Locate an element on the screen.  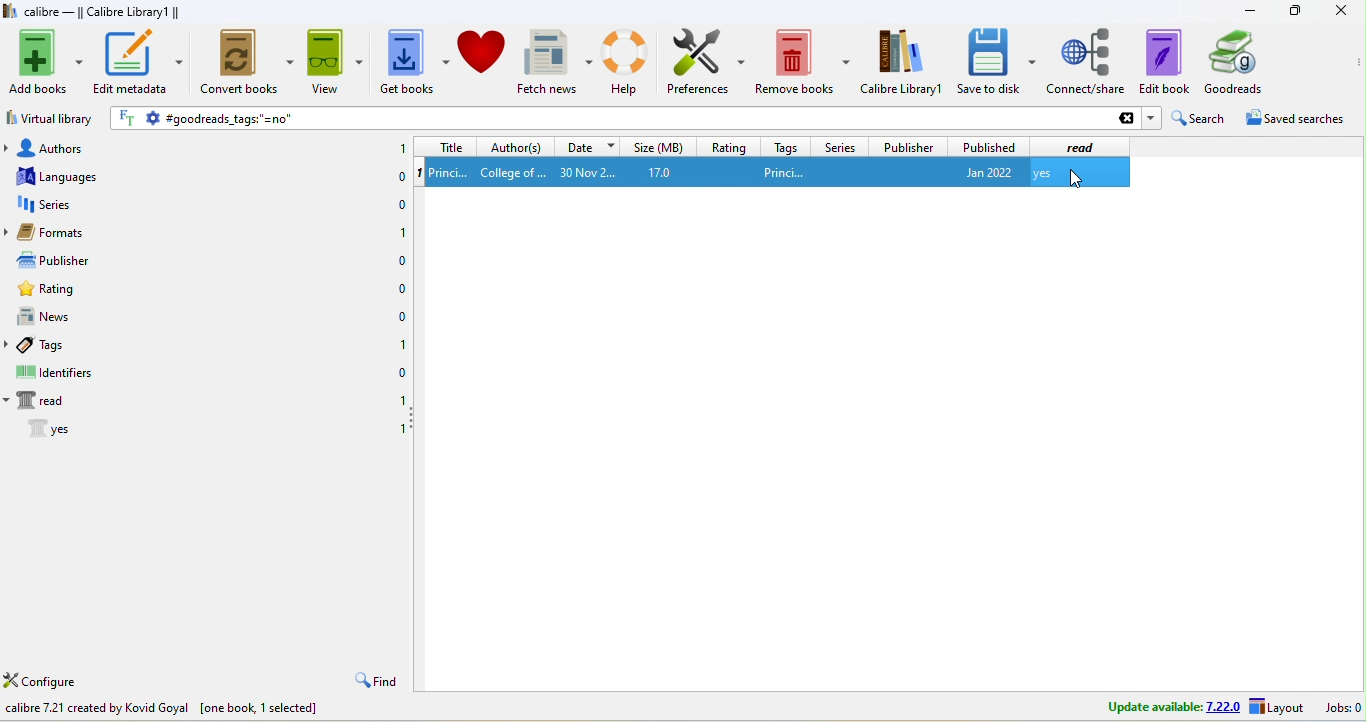
author(s) is located at coordinates (514, 147).